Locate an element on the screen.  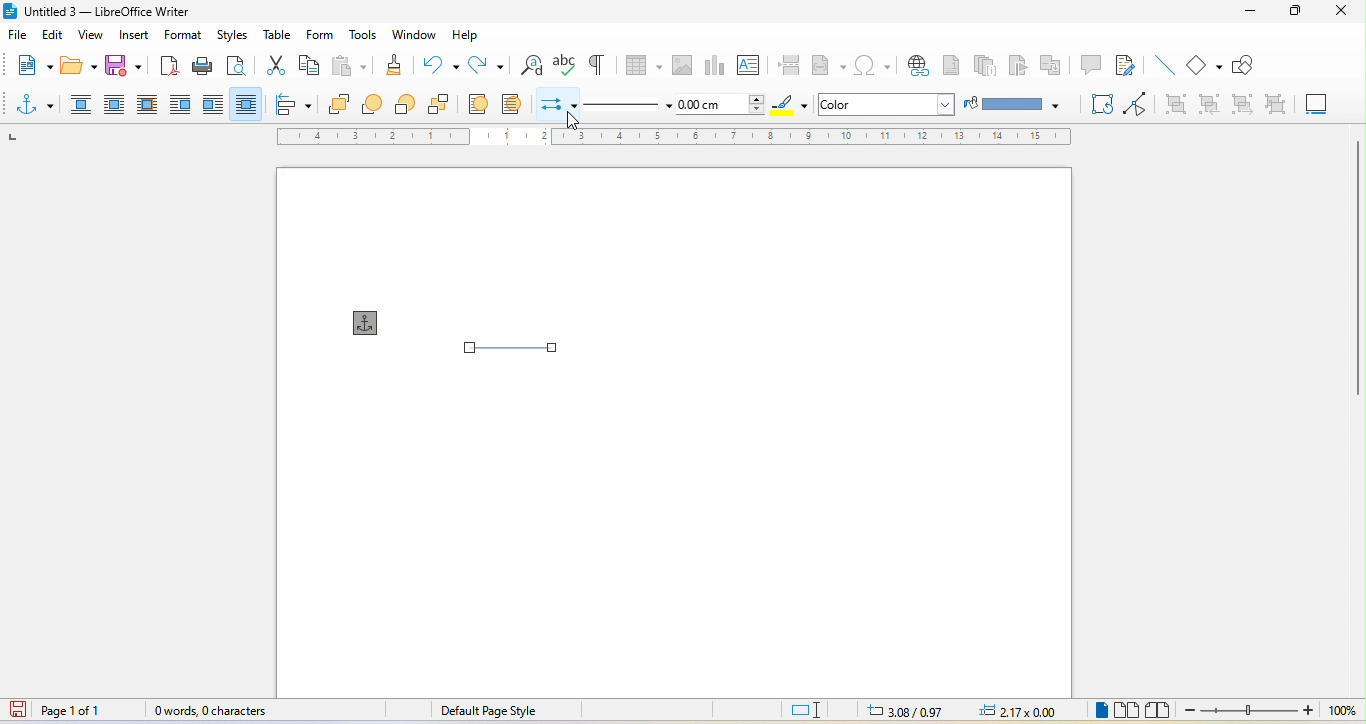
redo is located at coordinates (489, 64).